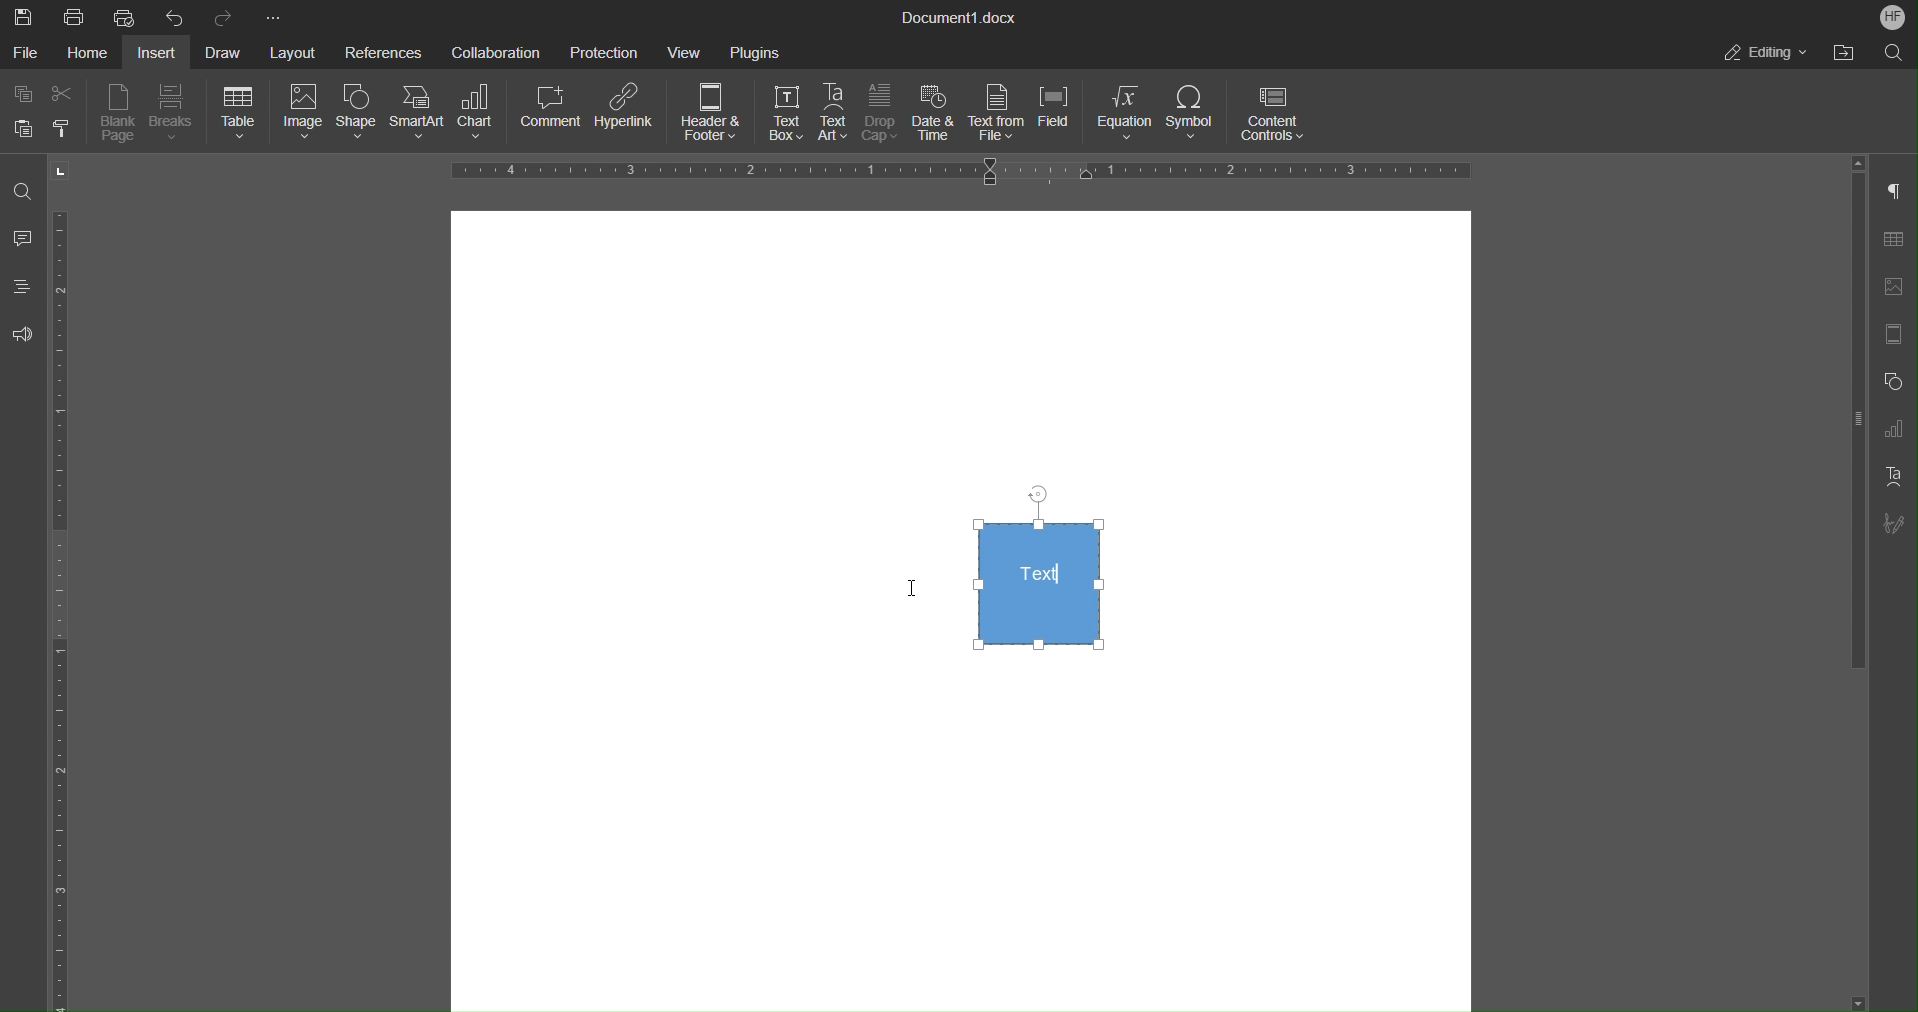 The image size is (1918, 1012). Describe the element at coordinates (271, 15) in the screenshot. I see `More` at that location.